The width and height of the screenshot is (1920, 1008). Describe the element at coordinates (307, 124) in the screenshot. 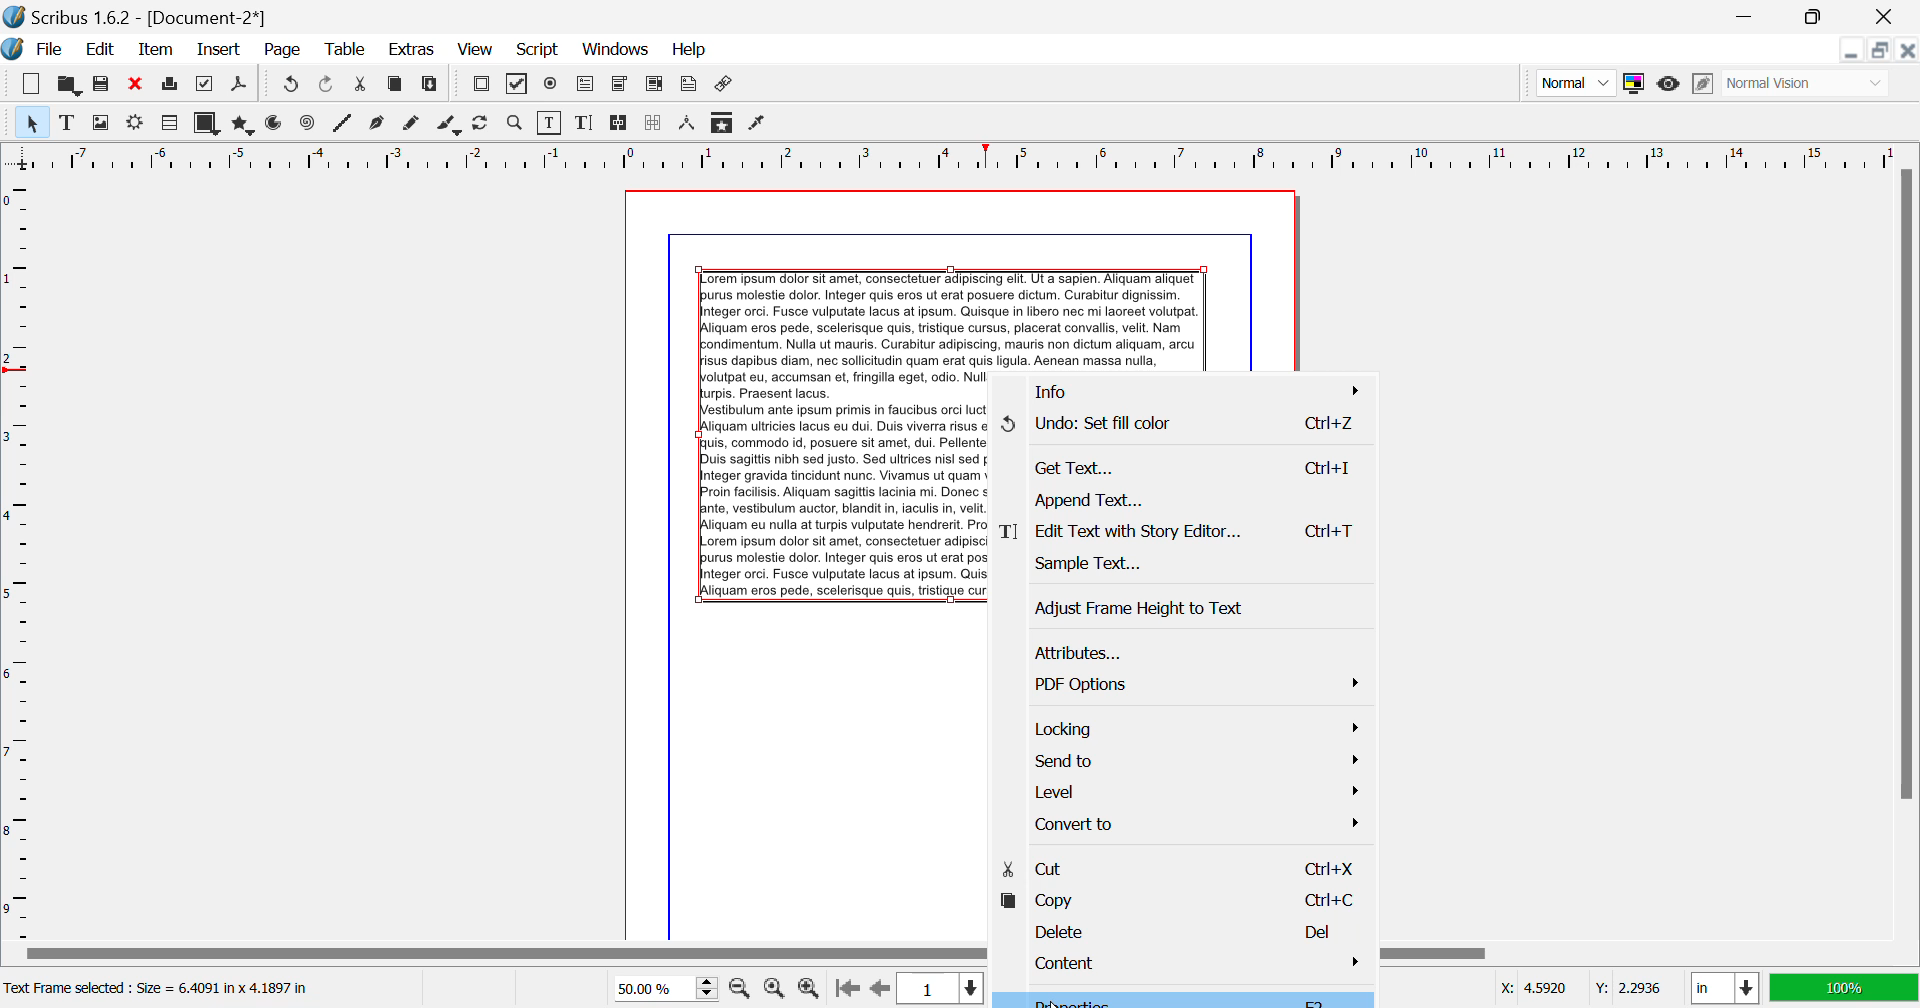

I see `Spiral` at that location.